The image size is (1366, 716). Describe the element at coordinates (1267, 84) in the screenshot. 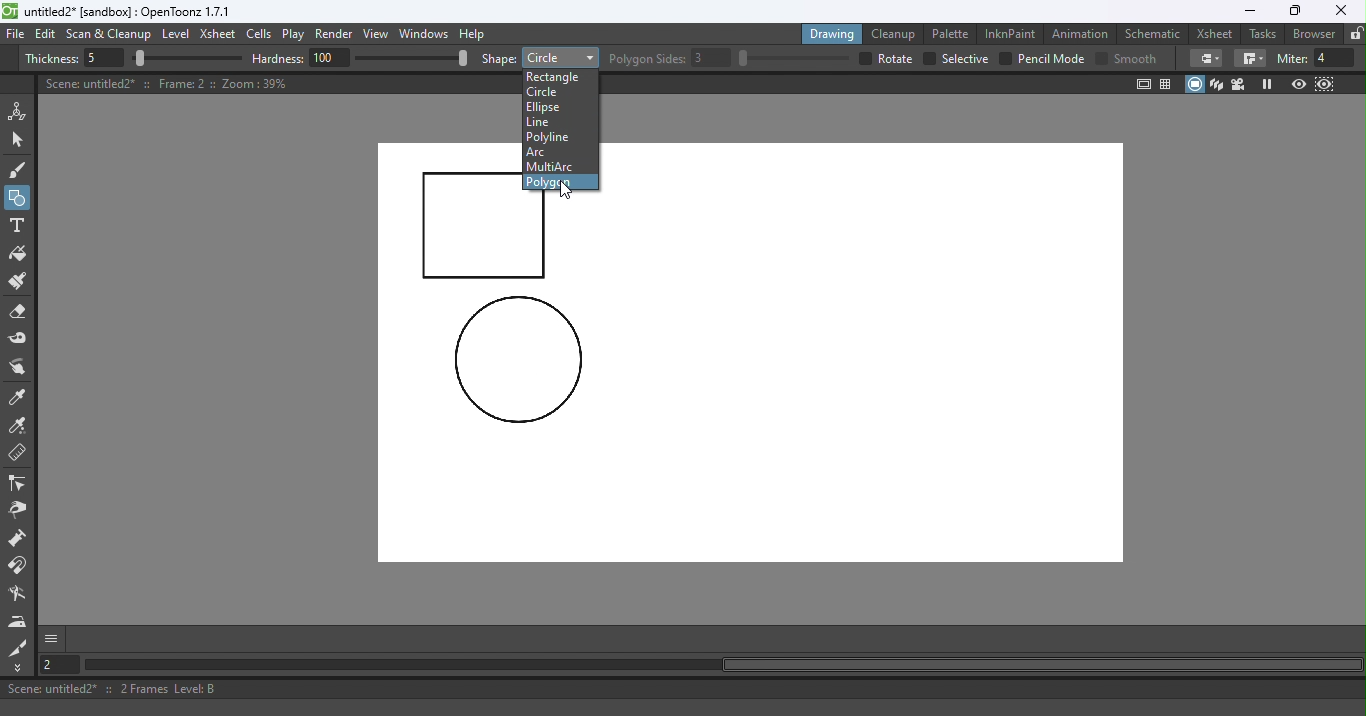

I see `Freeze` at that location.